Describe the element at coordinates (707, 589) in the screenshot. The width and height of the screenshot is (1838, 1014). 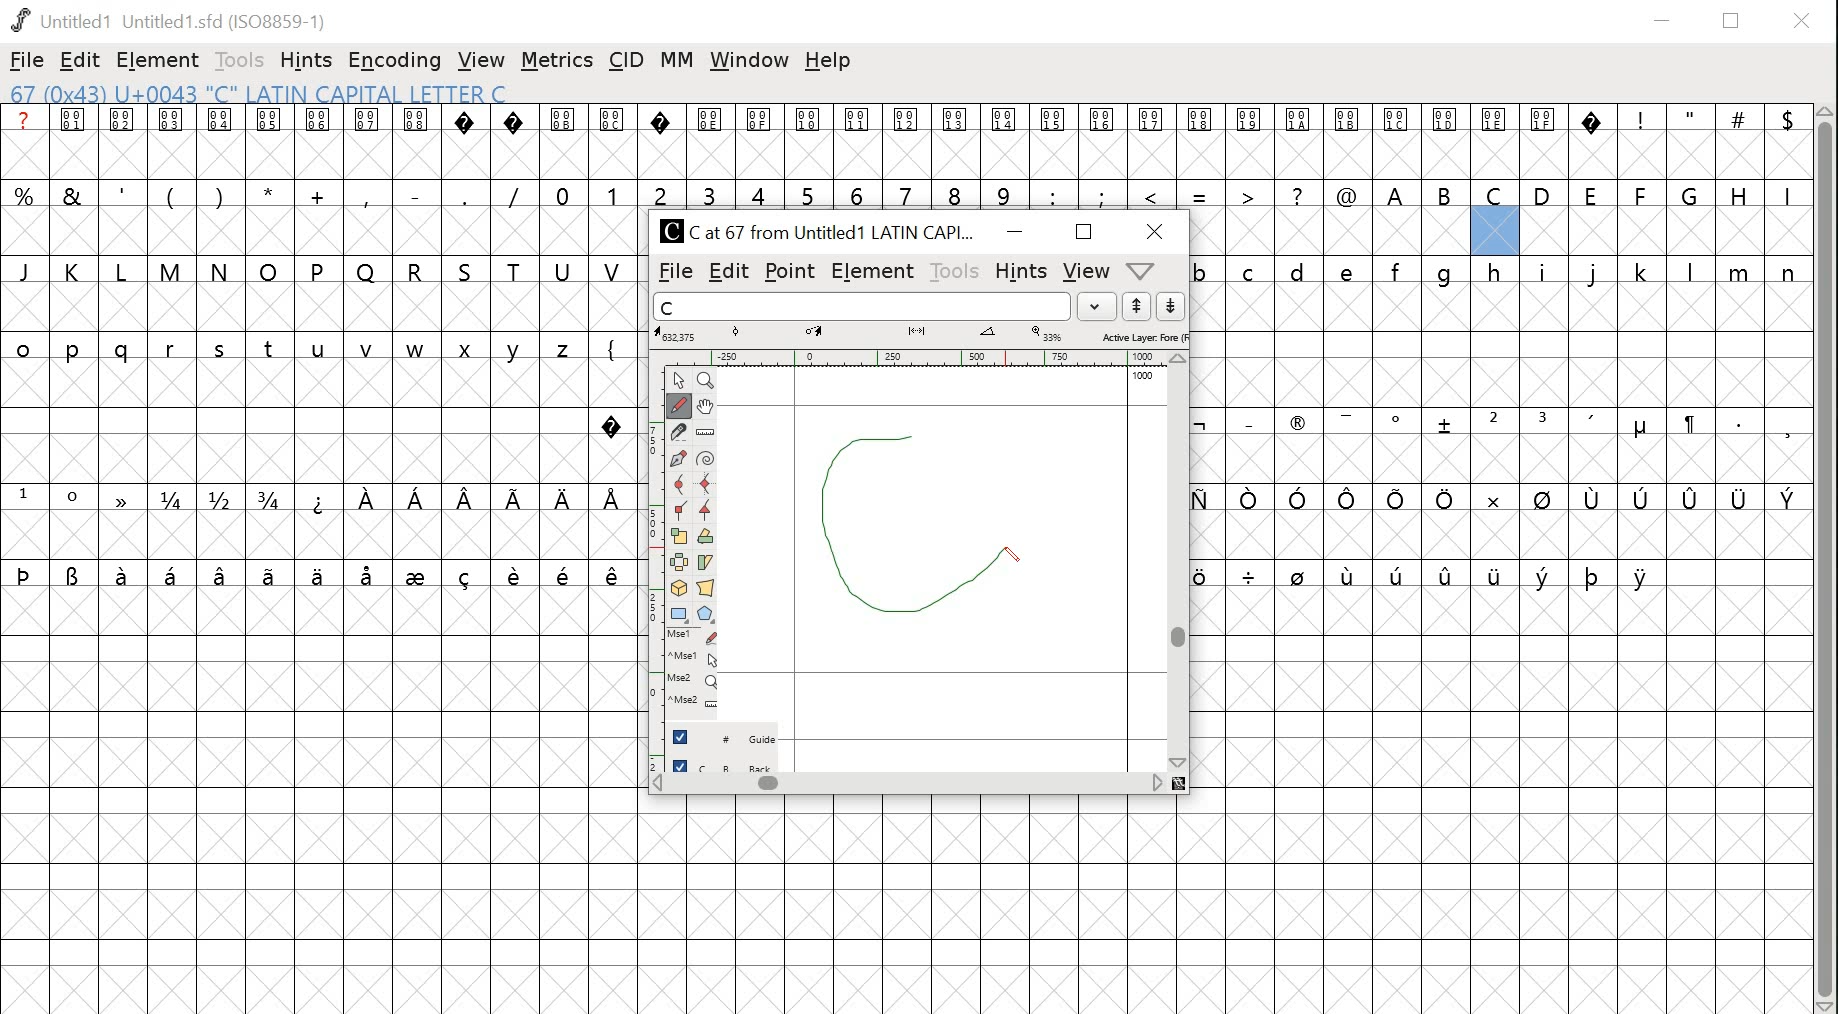
I see `perspective` at that location.